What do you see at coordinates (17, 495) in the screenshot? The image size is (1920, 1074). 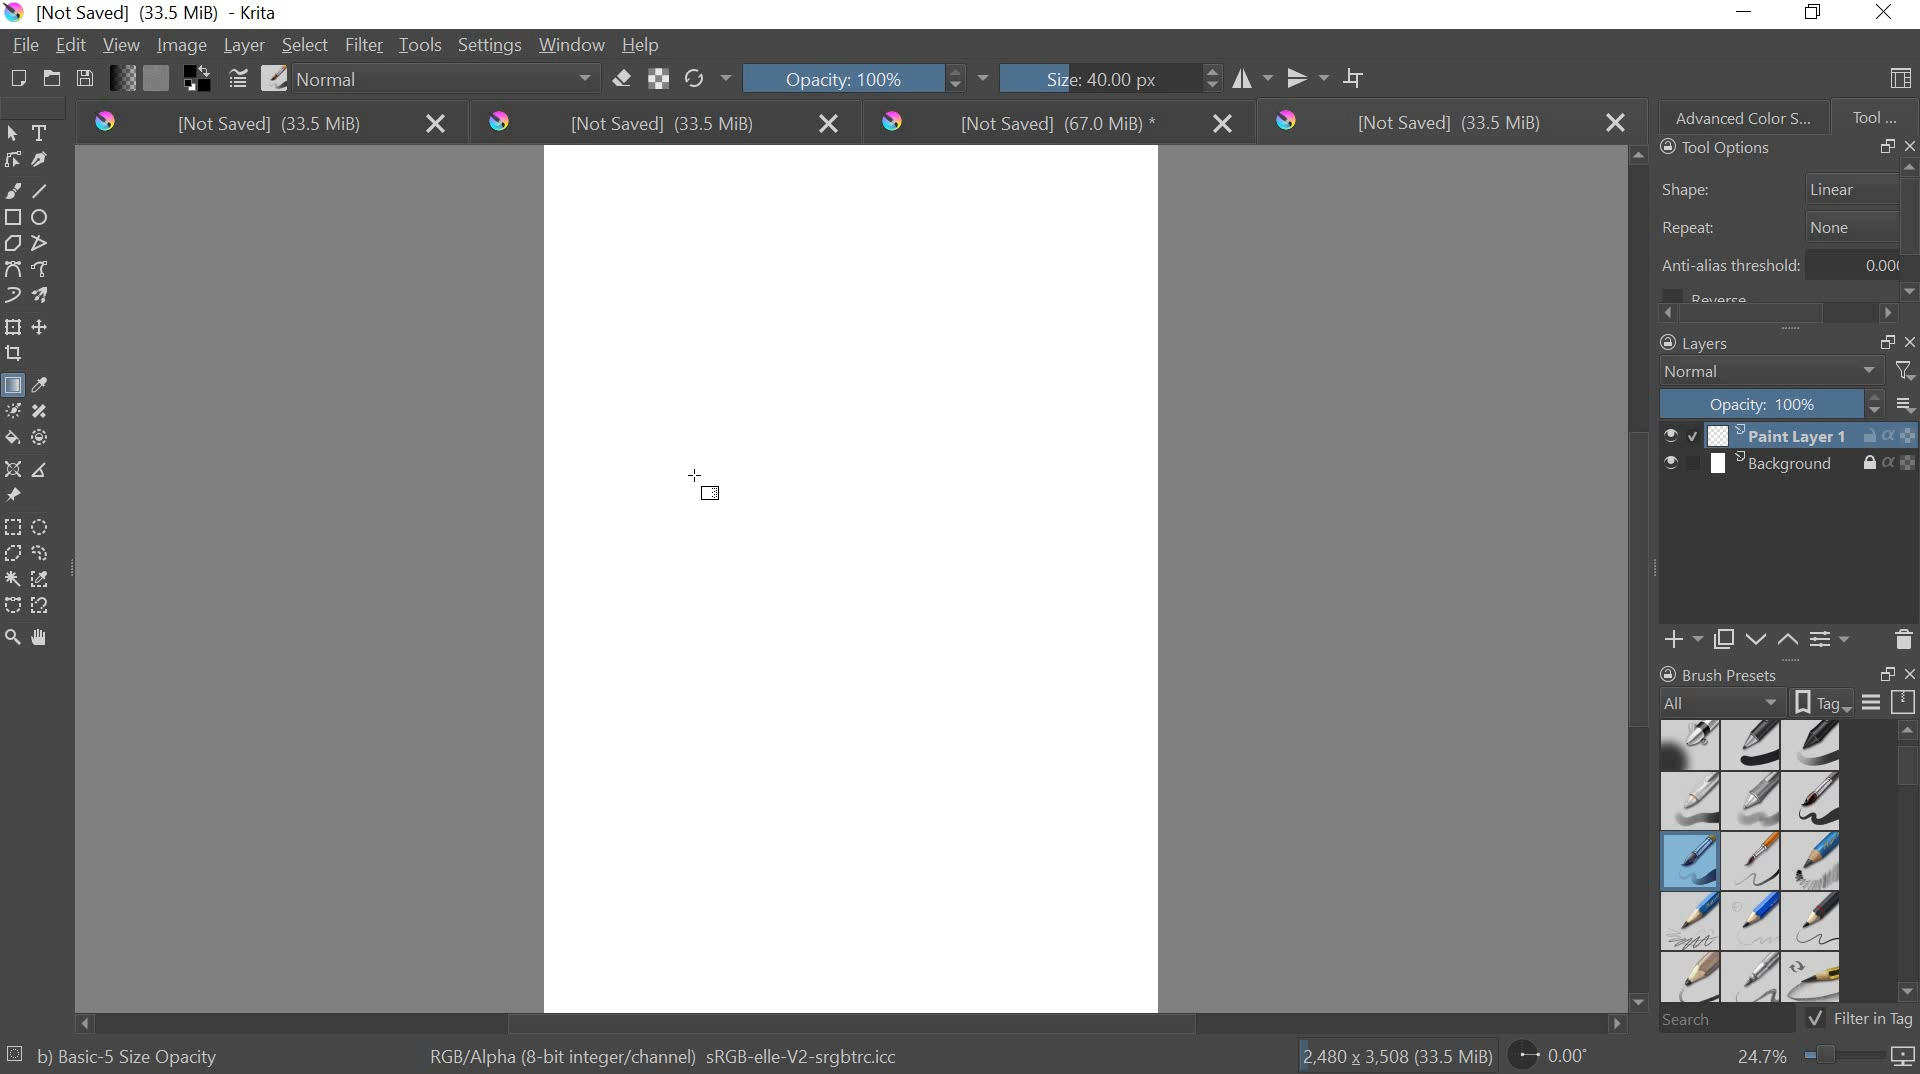 I see `reference images` at bounding box center [17, 495].